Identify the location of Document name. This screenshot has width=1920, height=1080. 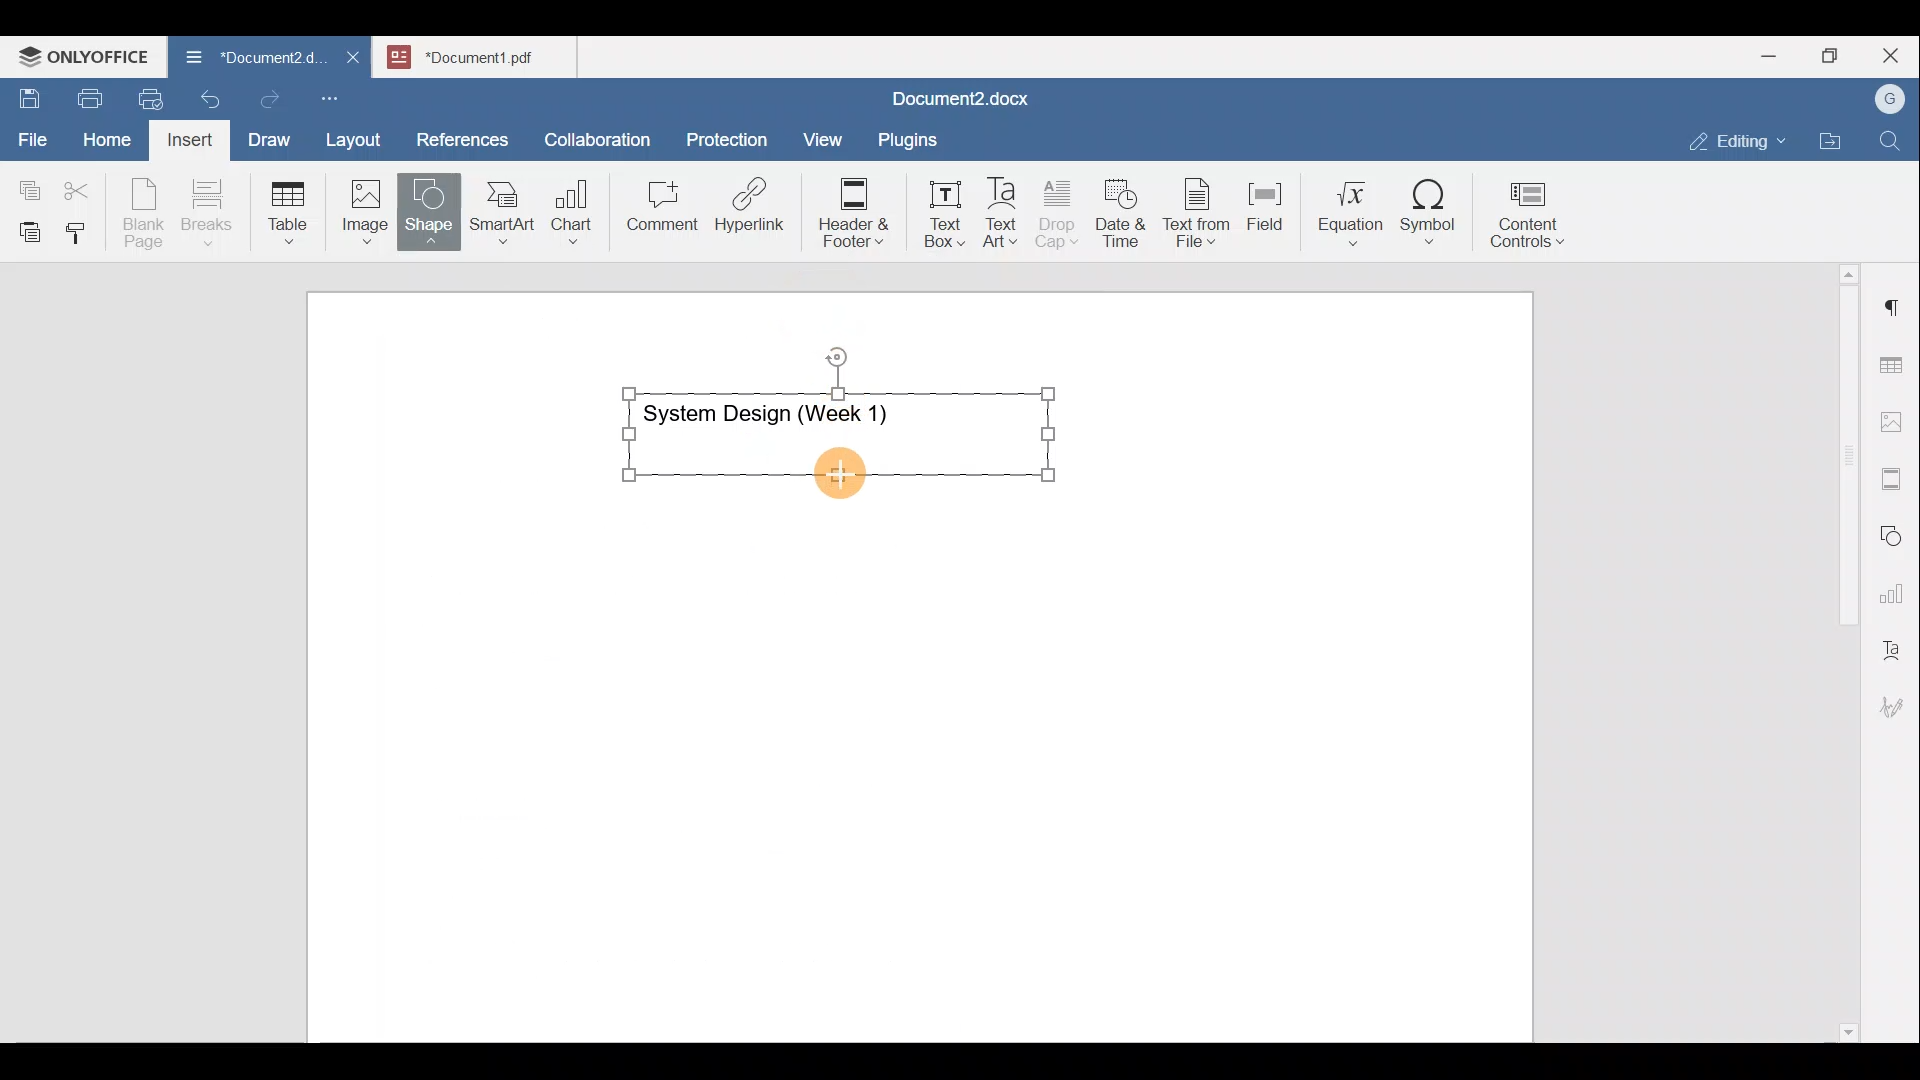
(486, 54).